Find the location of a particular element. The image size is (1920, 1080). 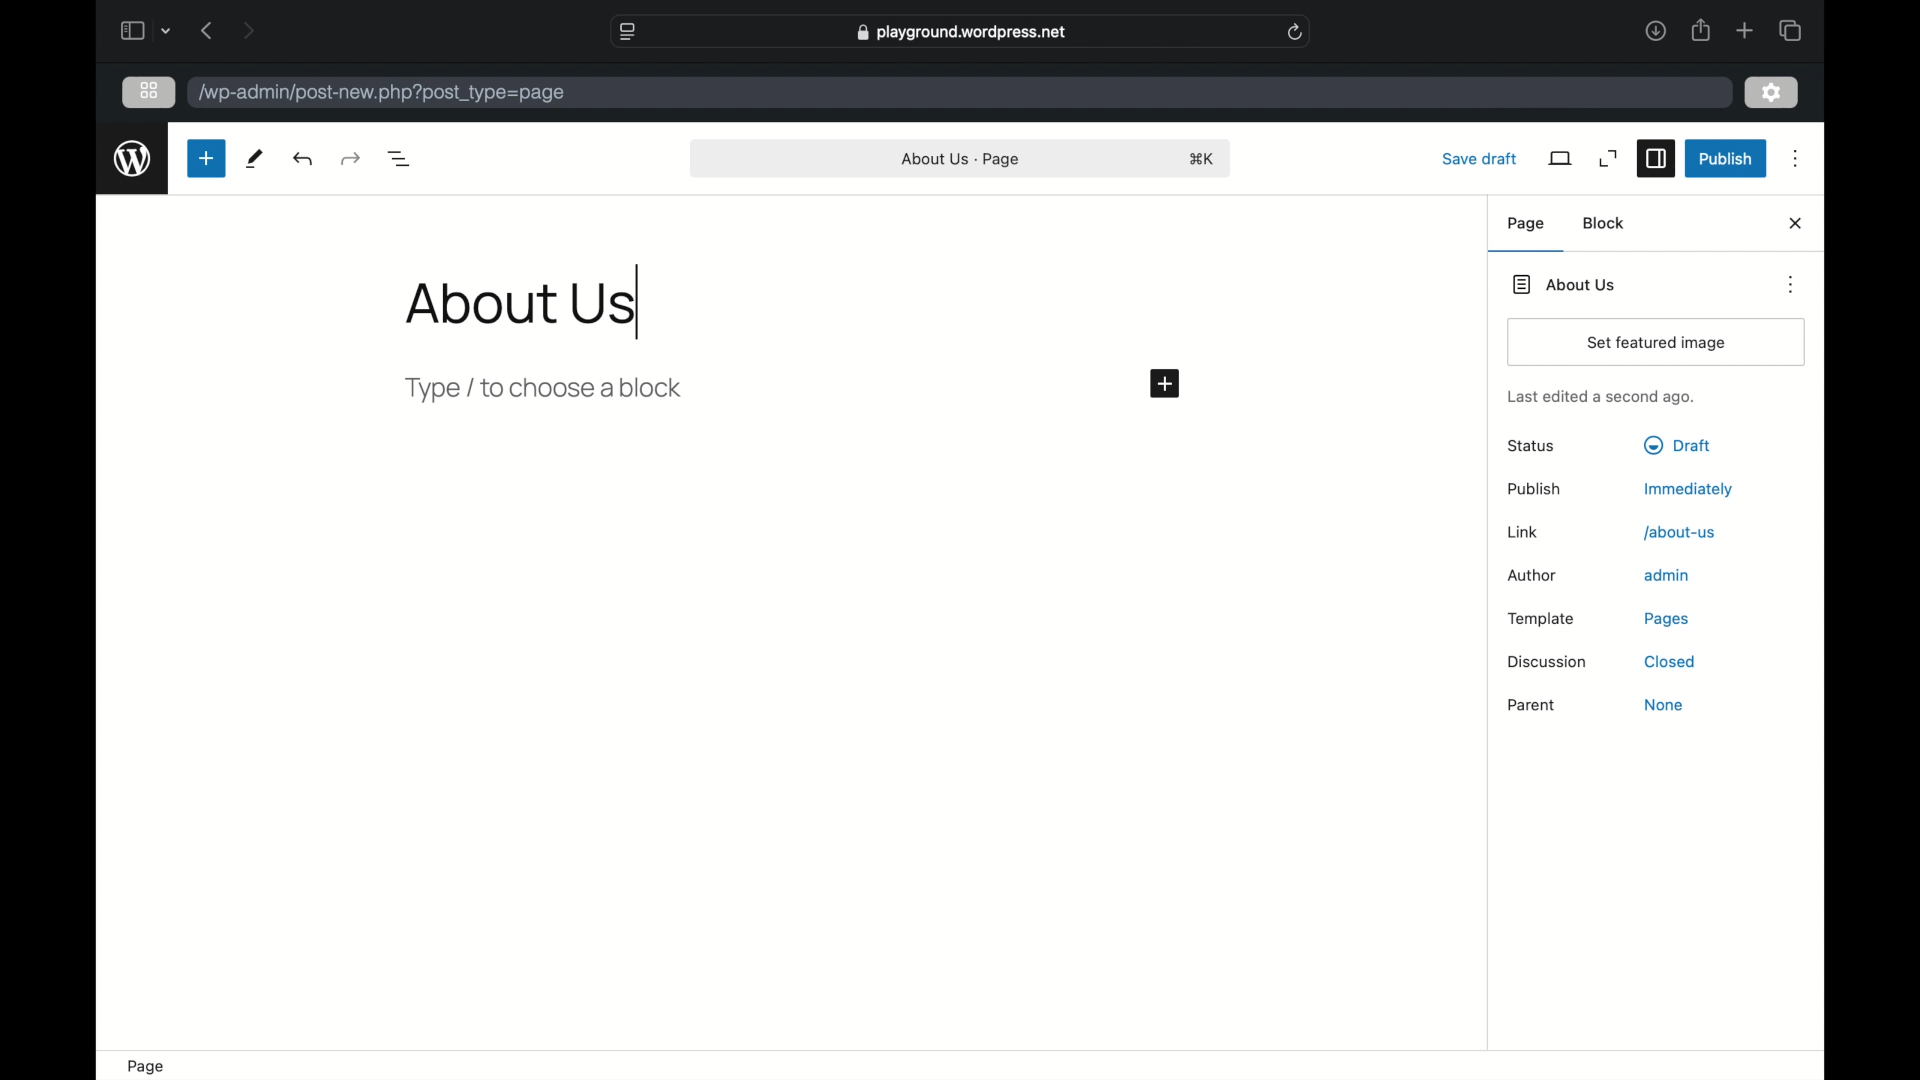

web address is located at coordinates (382, 93).